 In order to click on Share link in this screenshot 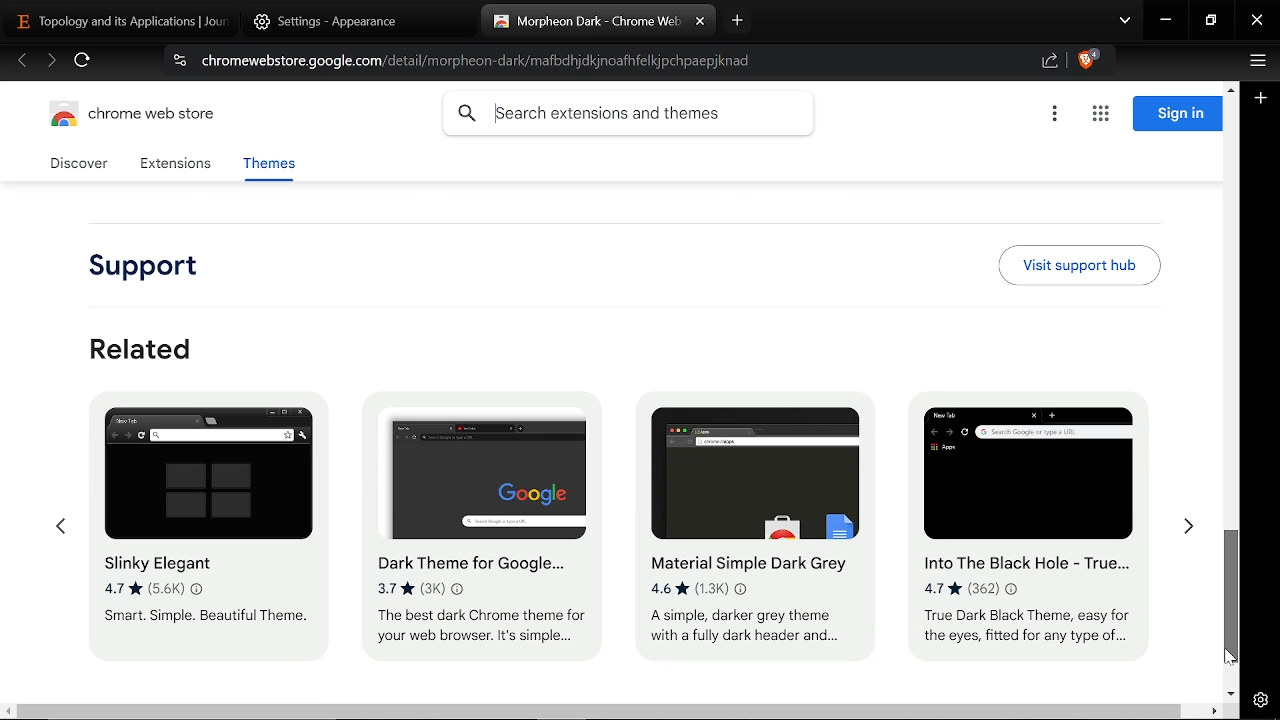, I will do `click(1050, 62)`.